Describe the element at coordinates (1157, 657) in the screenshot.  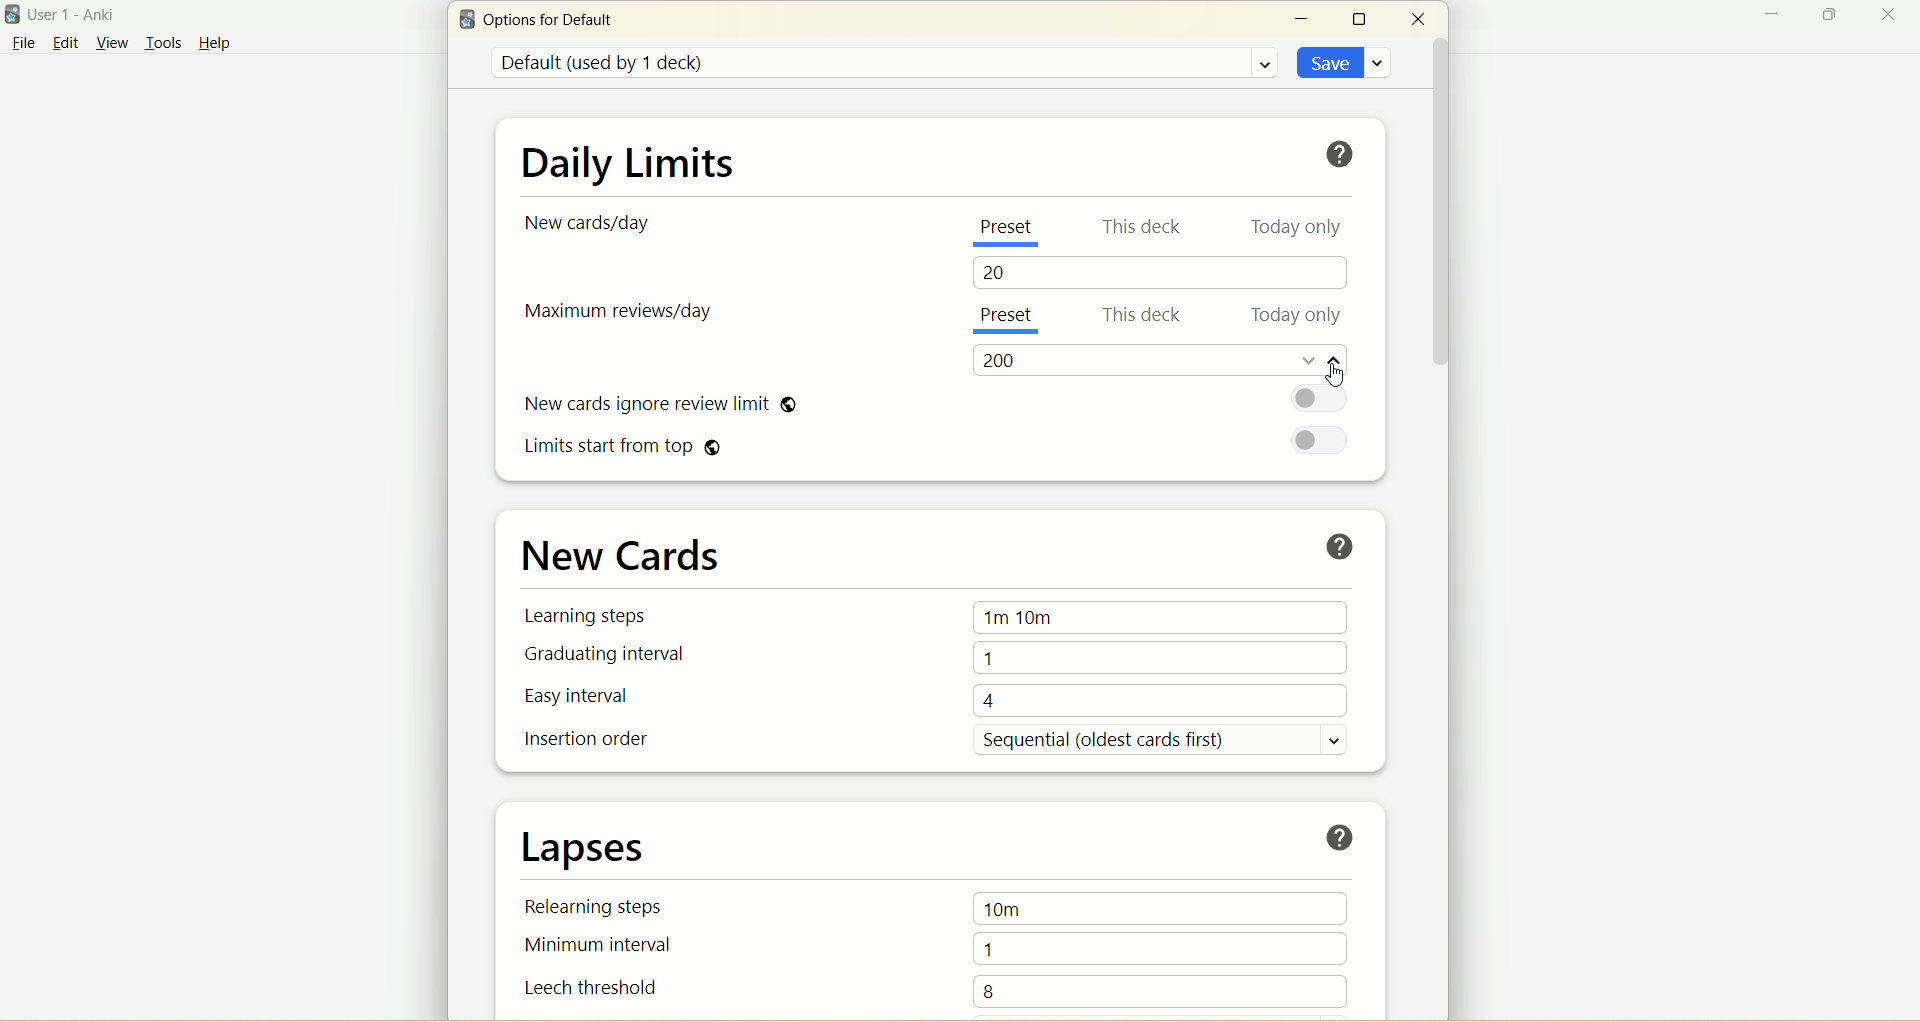
I see `1` at that location.